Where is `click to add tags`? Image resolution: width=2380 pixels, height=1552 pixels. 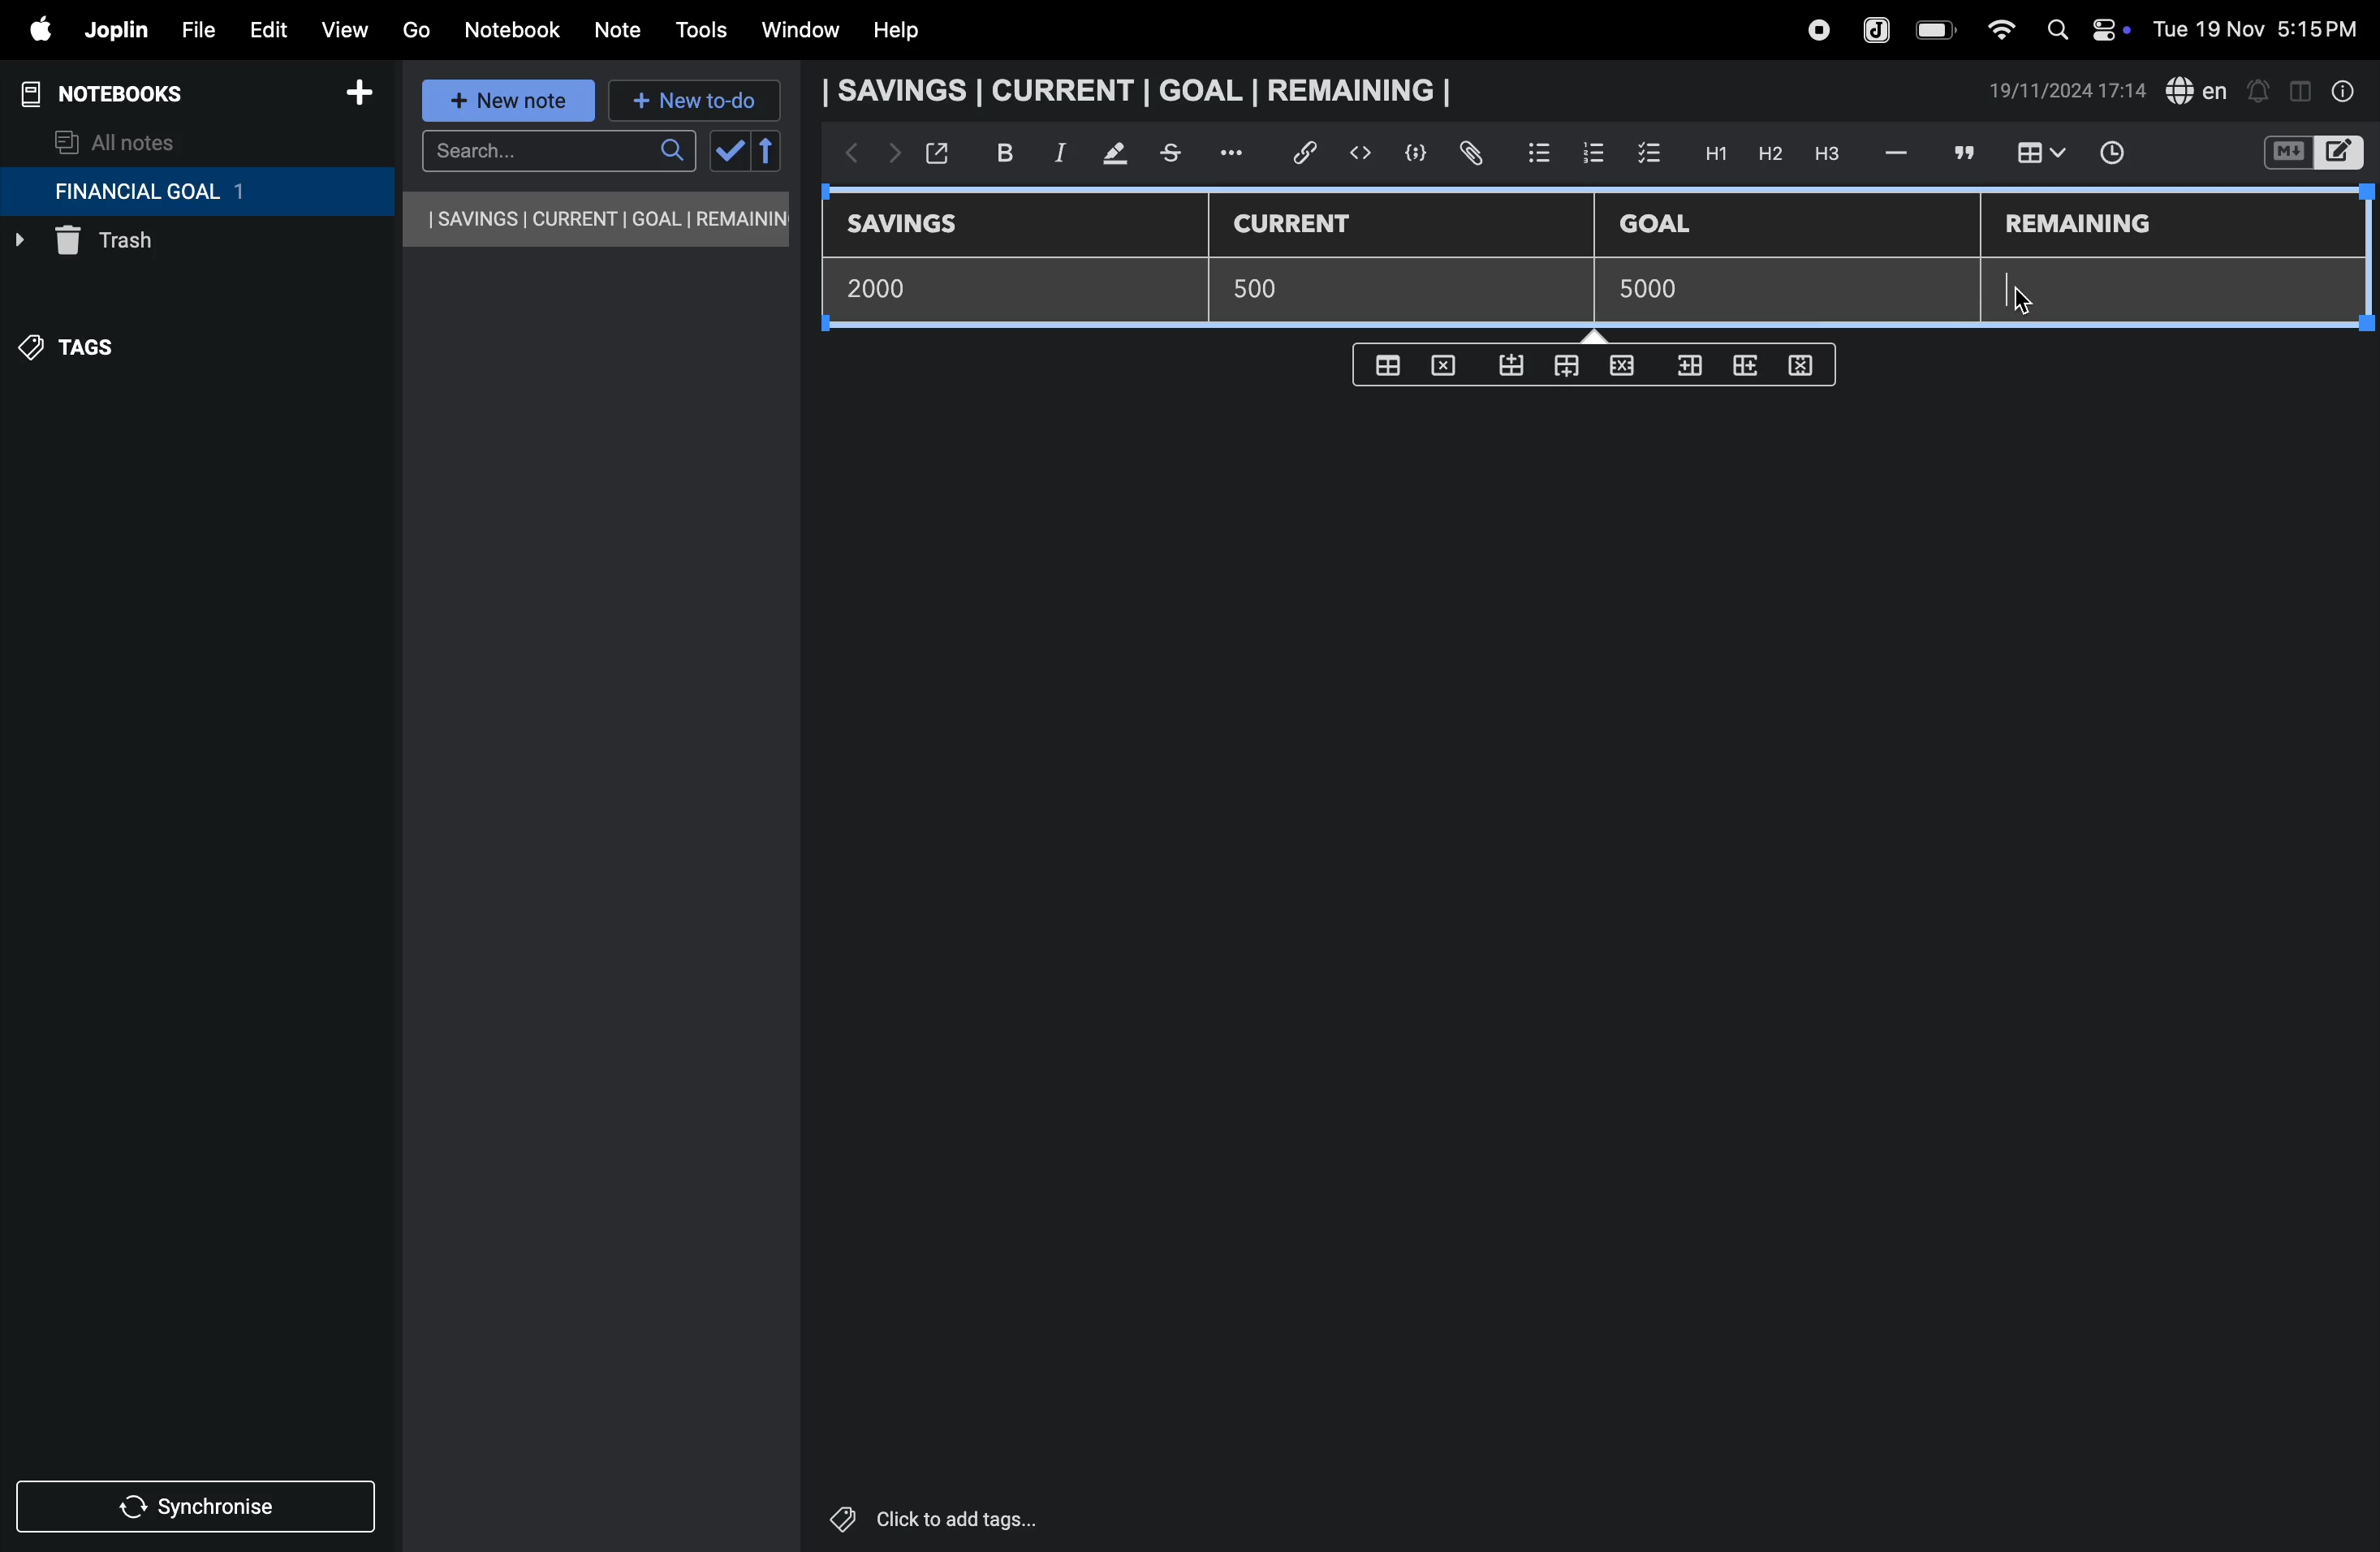
click to add tags is located at coordinates (984, 1517).